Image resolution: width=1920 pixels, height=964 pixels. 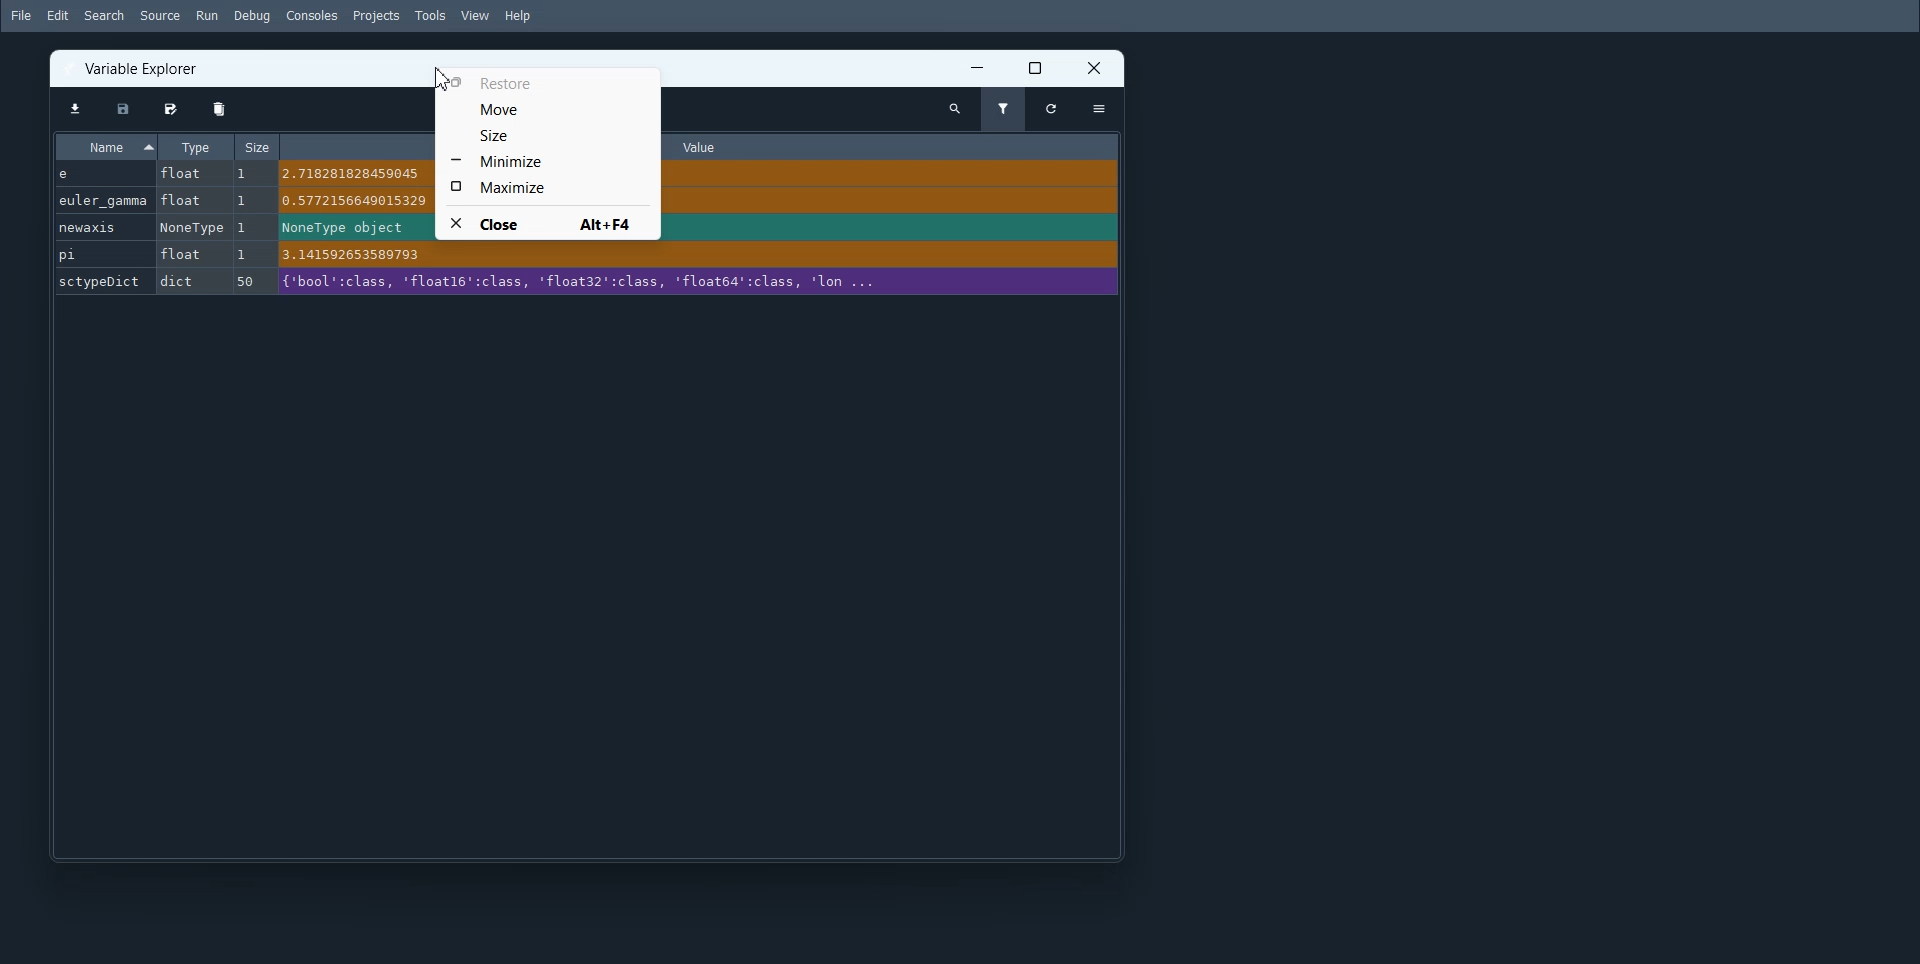 I want to click on Save data, so click(x=121, y=108).